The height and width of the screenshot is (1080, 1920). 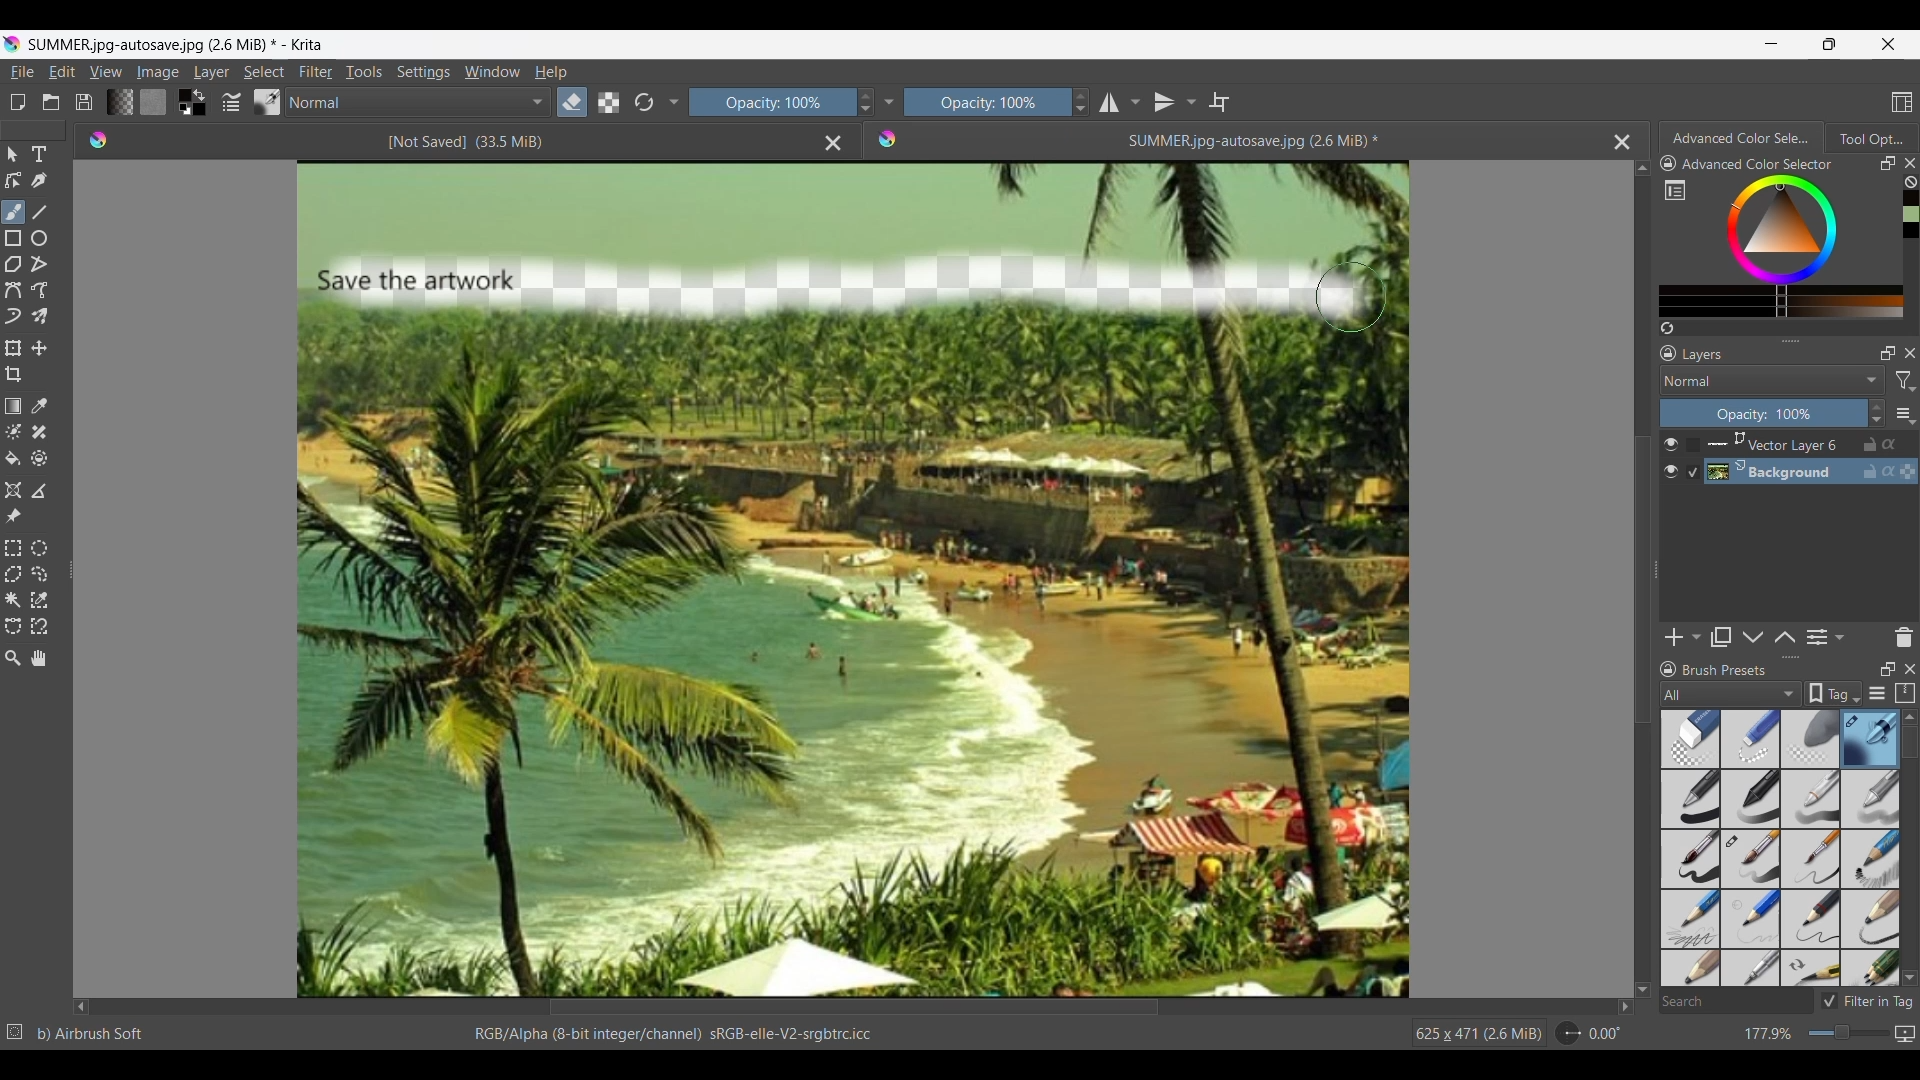 I want to click on Logo, so click(x=889, y=139).